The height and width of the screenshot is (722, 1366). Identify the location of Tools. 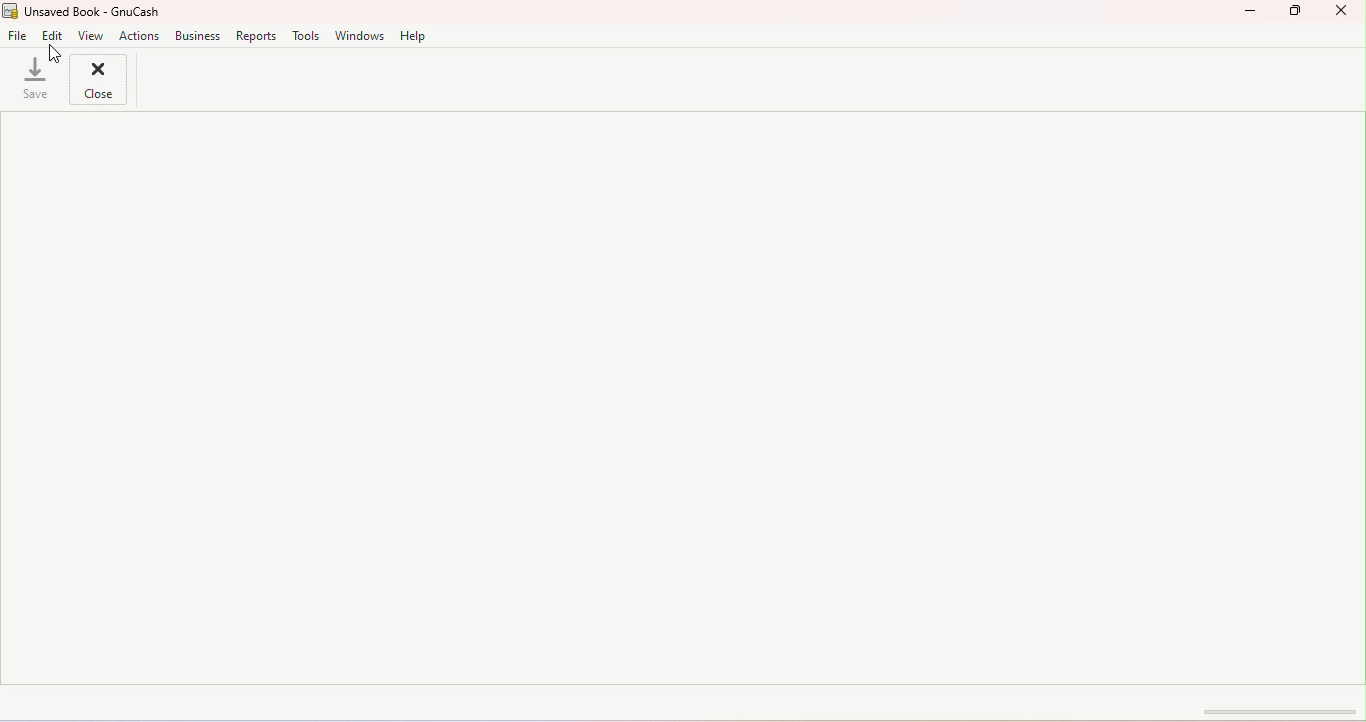
(306, 38).